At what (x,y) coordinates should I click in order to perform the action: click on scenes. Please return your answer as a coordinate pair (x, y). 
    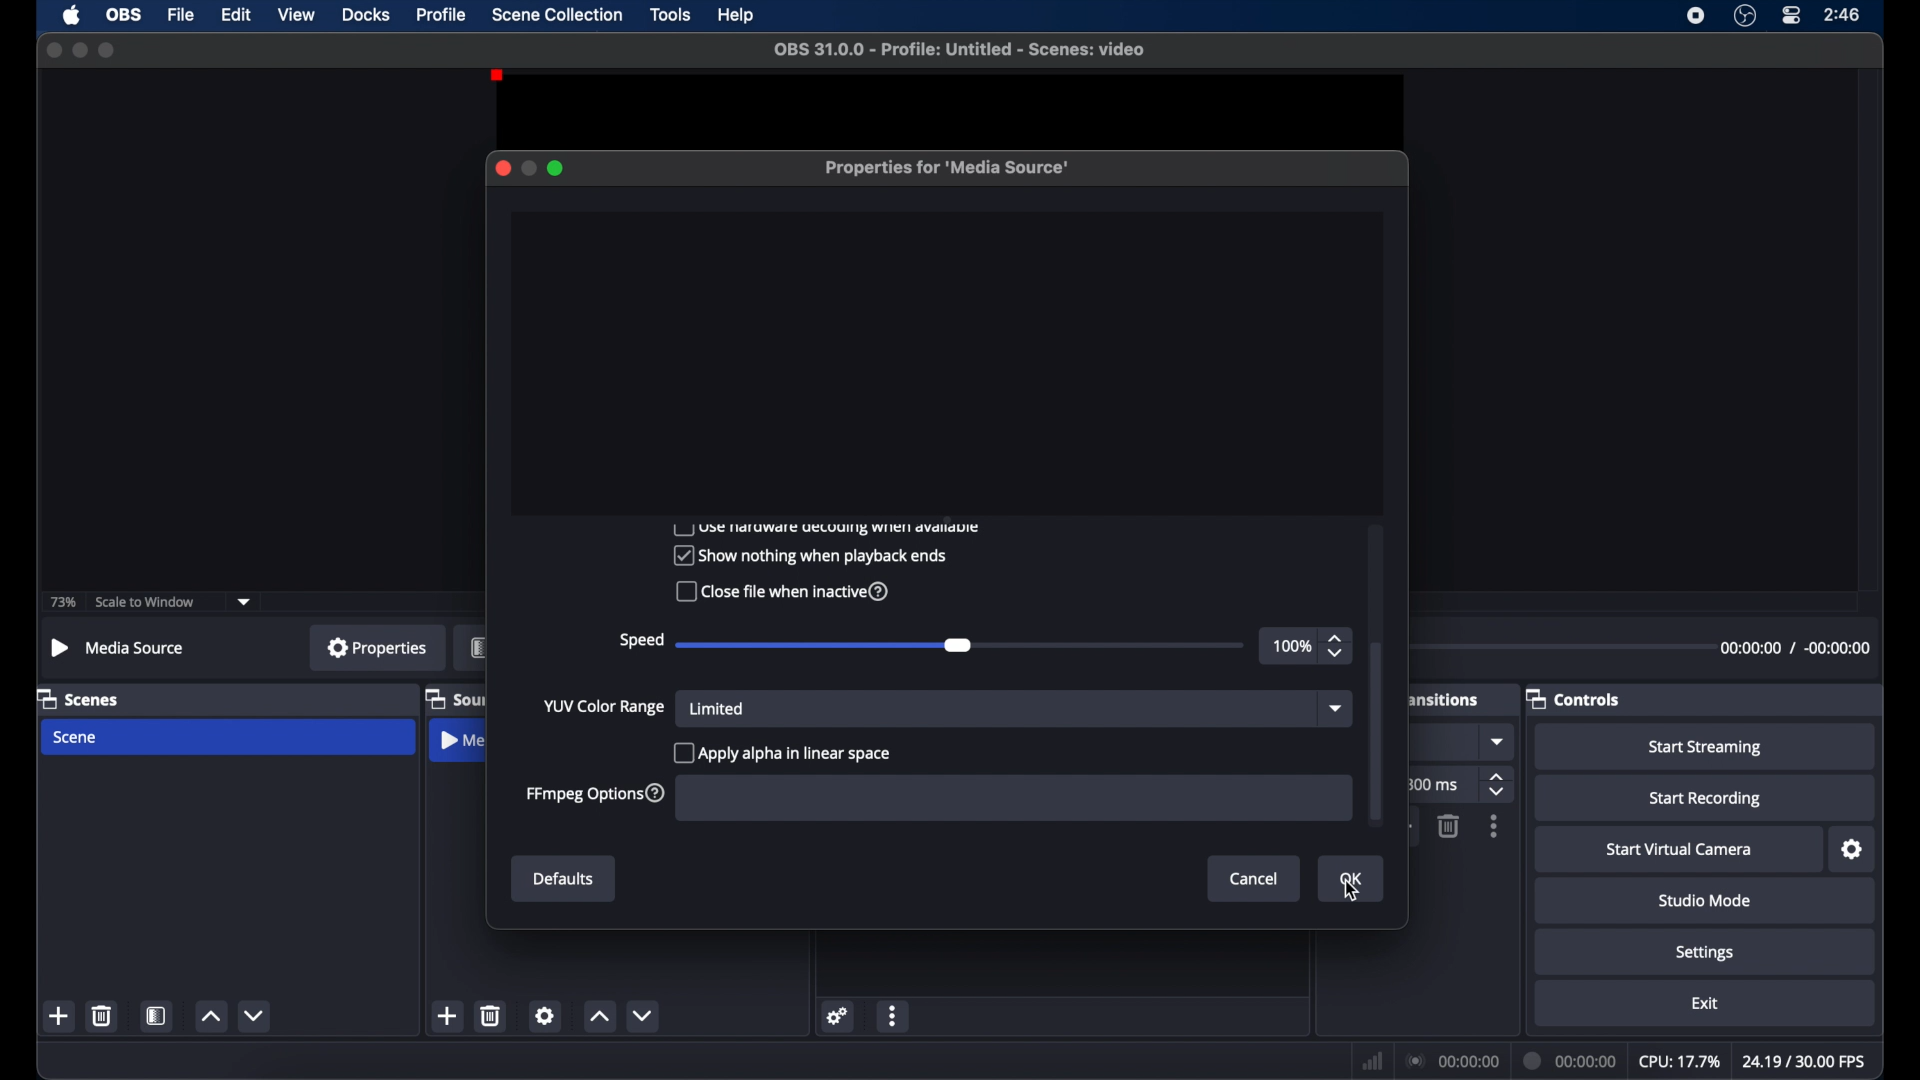
    Looking at the image, I should click on (79, 698).